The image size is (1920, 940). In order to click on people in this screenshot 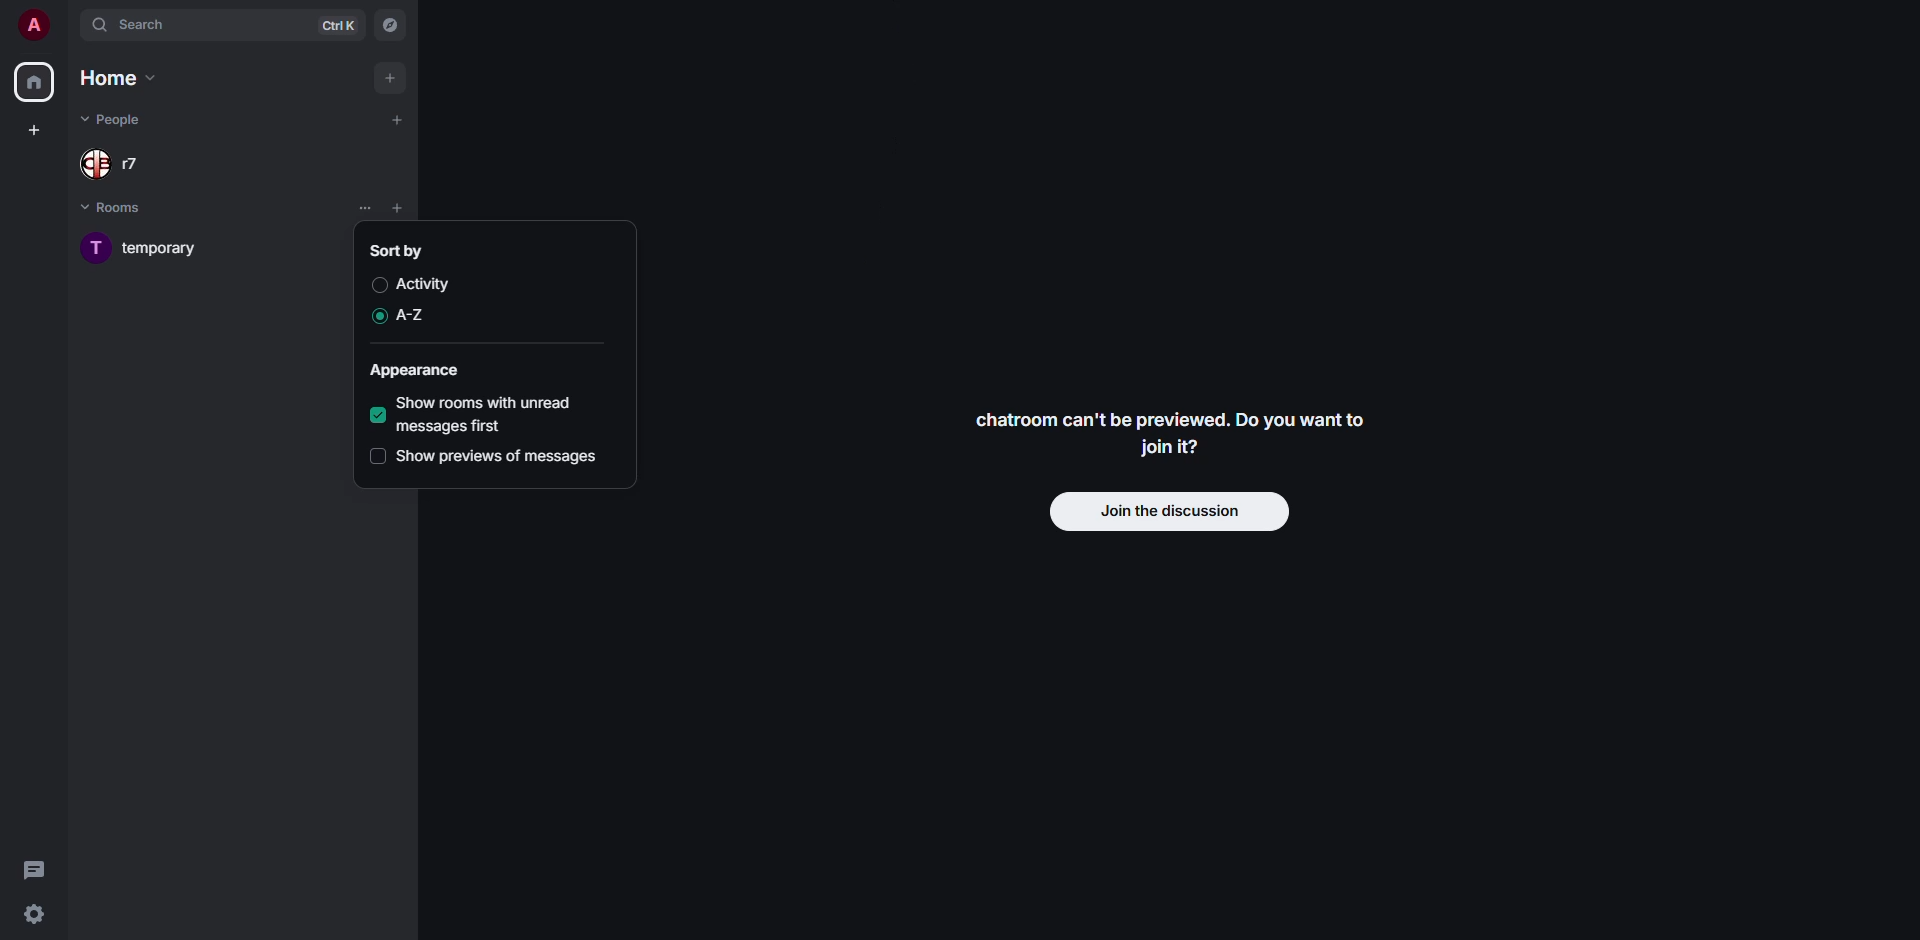, I will do `click(120, 120)`.